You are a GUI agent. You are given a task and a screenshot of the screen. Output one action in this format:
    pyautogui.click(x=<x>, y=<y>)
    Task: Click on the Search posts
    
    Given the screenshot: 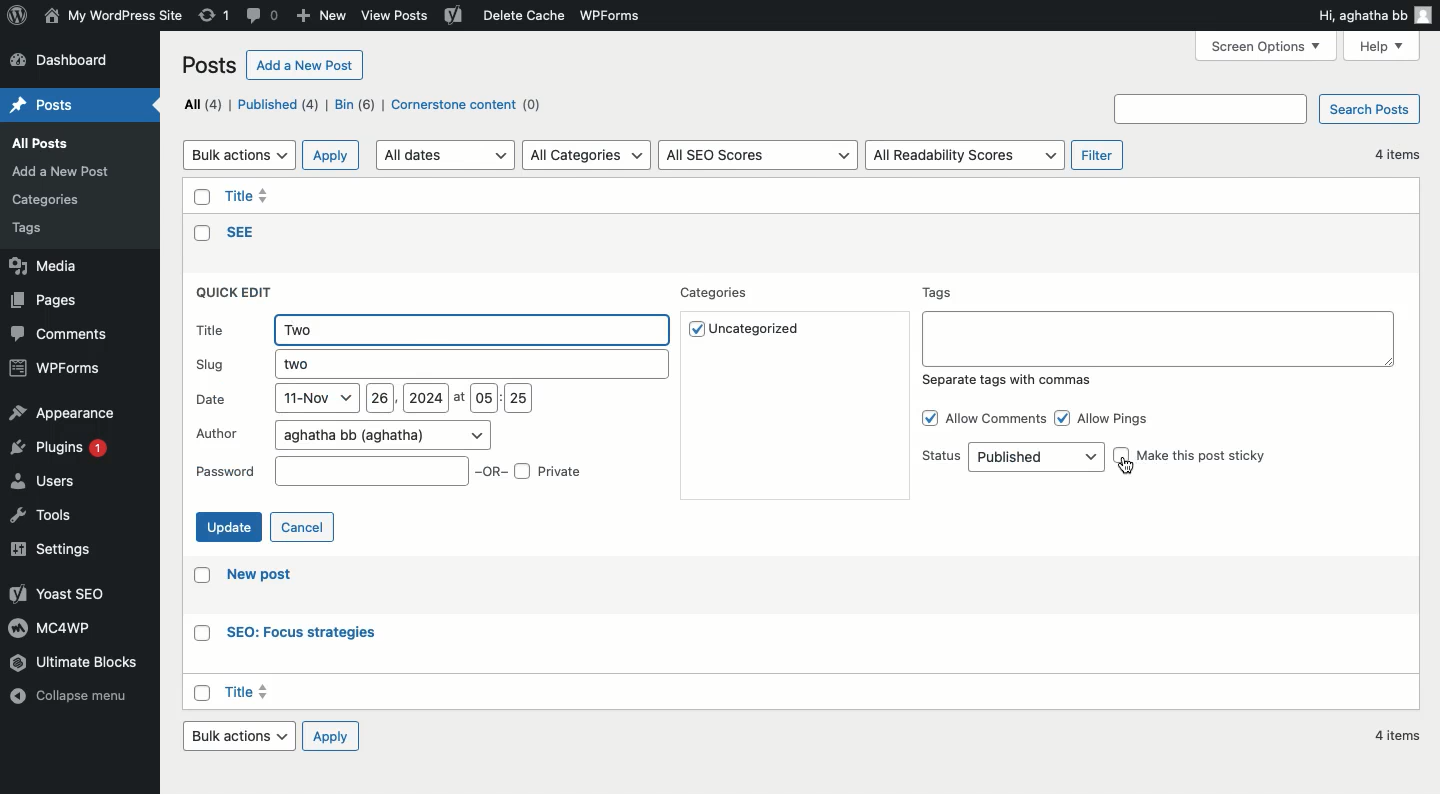 What is the action you would take?
    pyautogui.click(x=1372, y=108)
    